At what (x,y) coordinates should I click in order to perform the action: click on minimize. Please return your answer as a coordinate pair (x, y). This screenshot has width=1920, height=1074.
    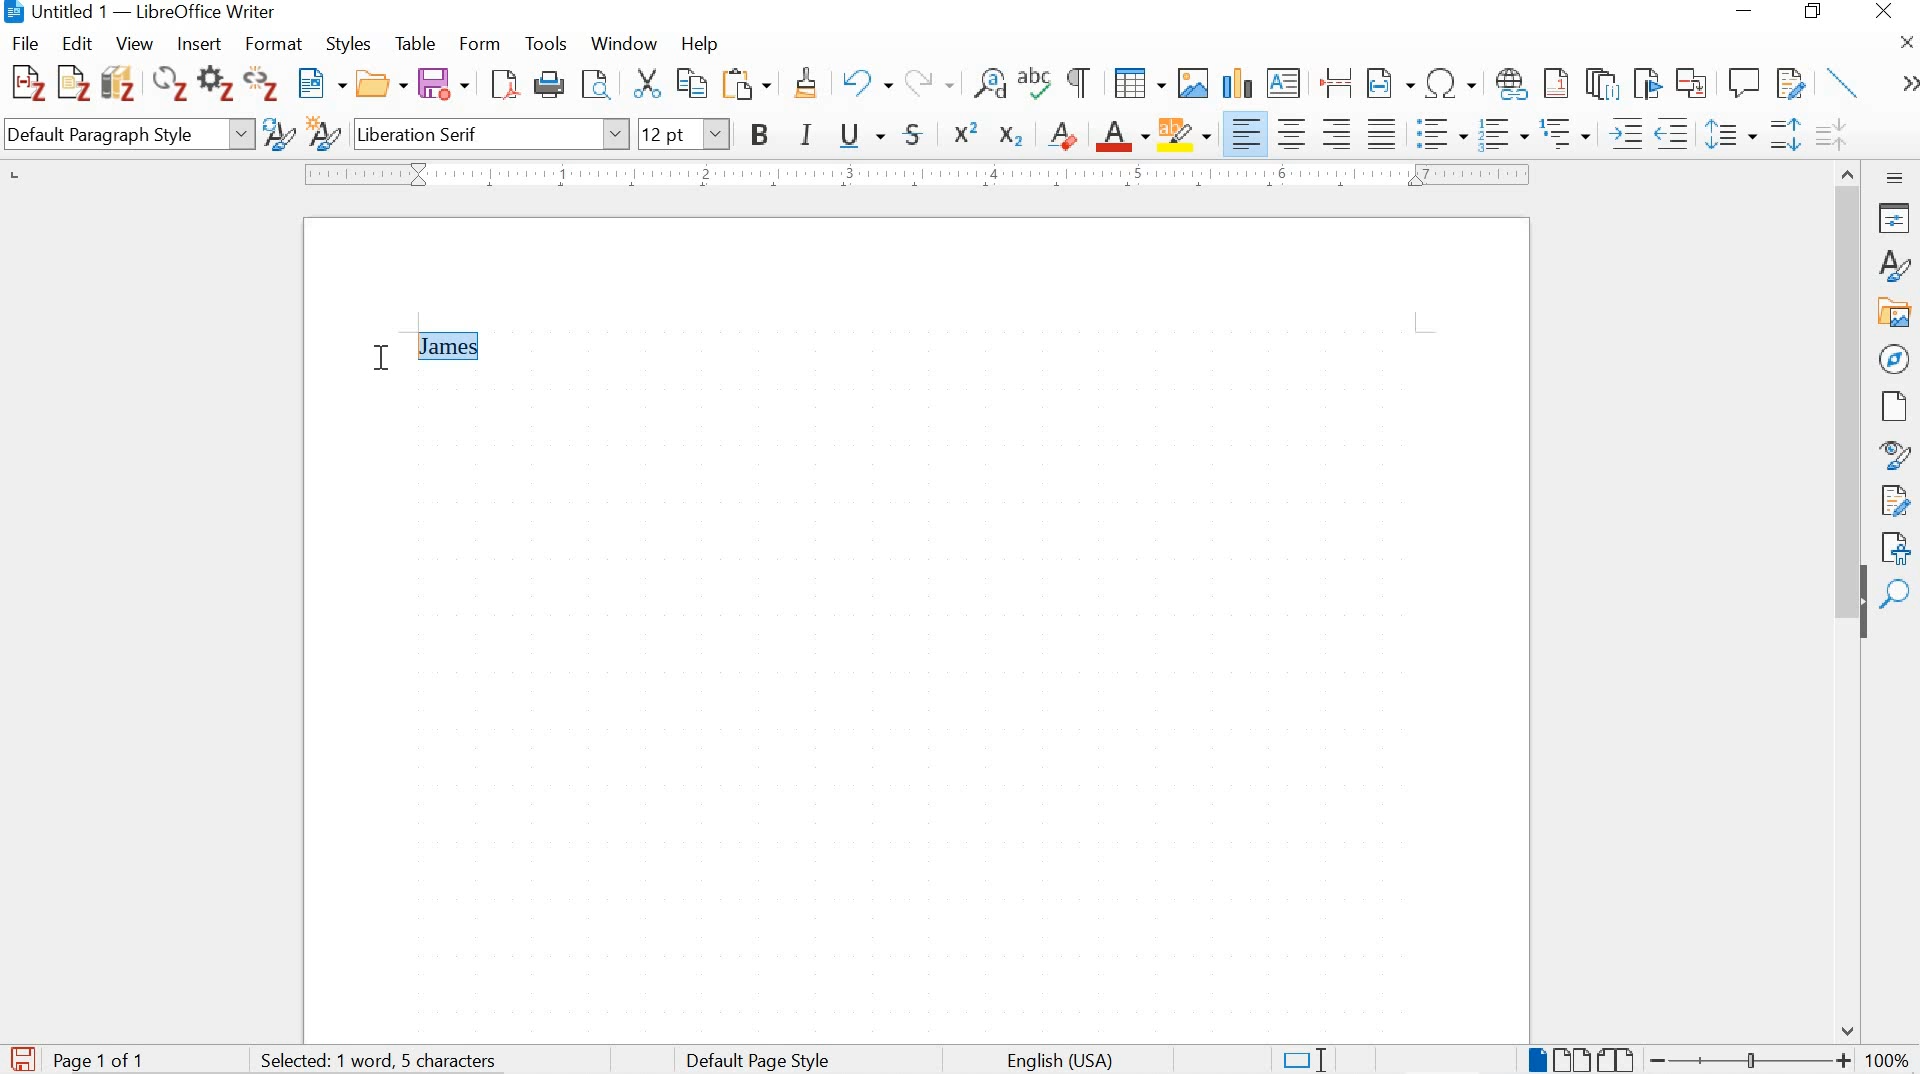
    Looking at the image, I should click on (1742, 11).